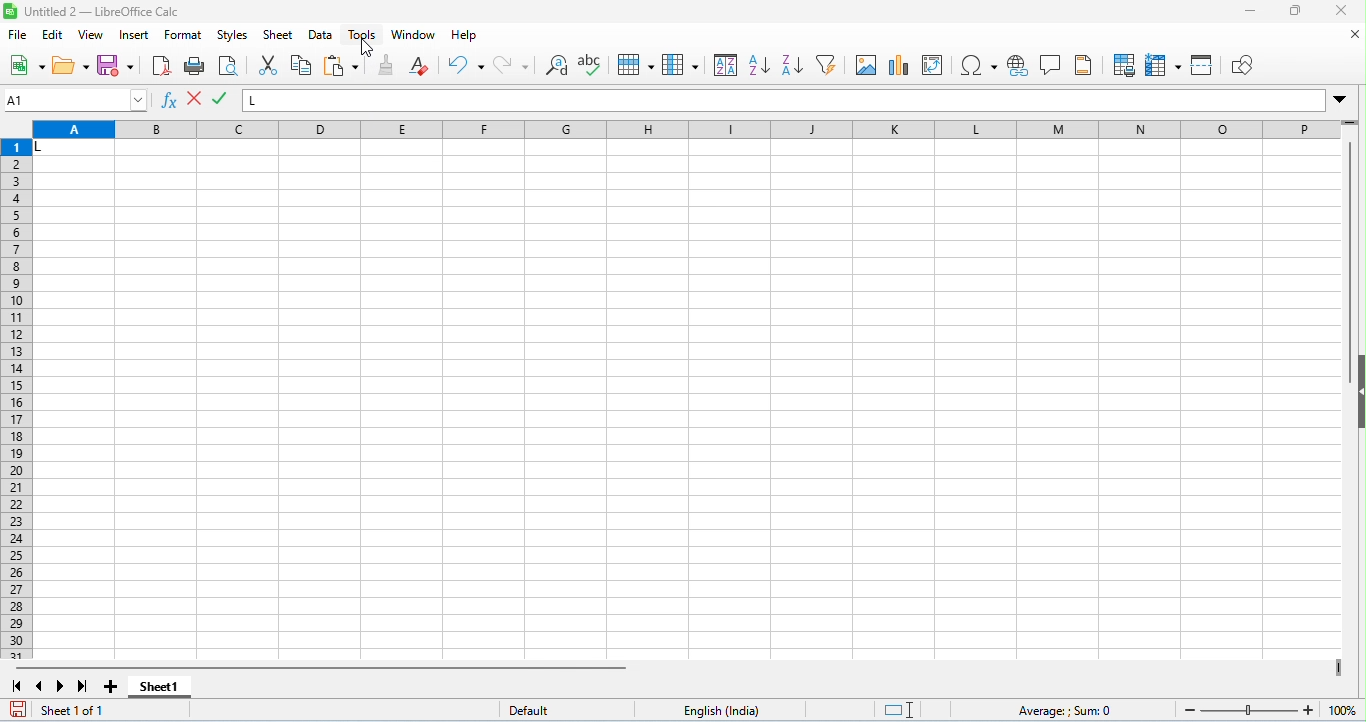  I want to click on cut, so click(271, 65).